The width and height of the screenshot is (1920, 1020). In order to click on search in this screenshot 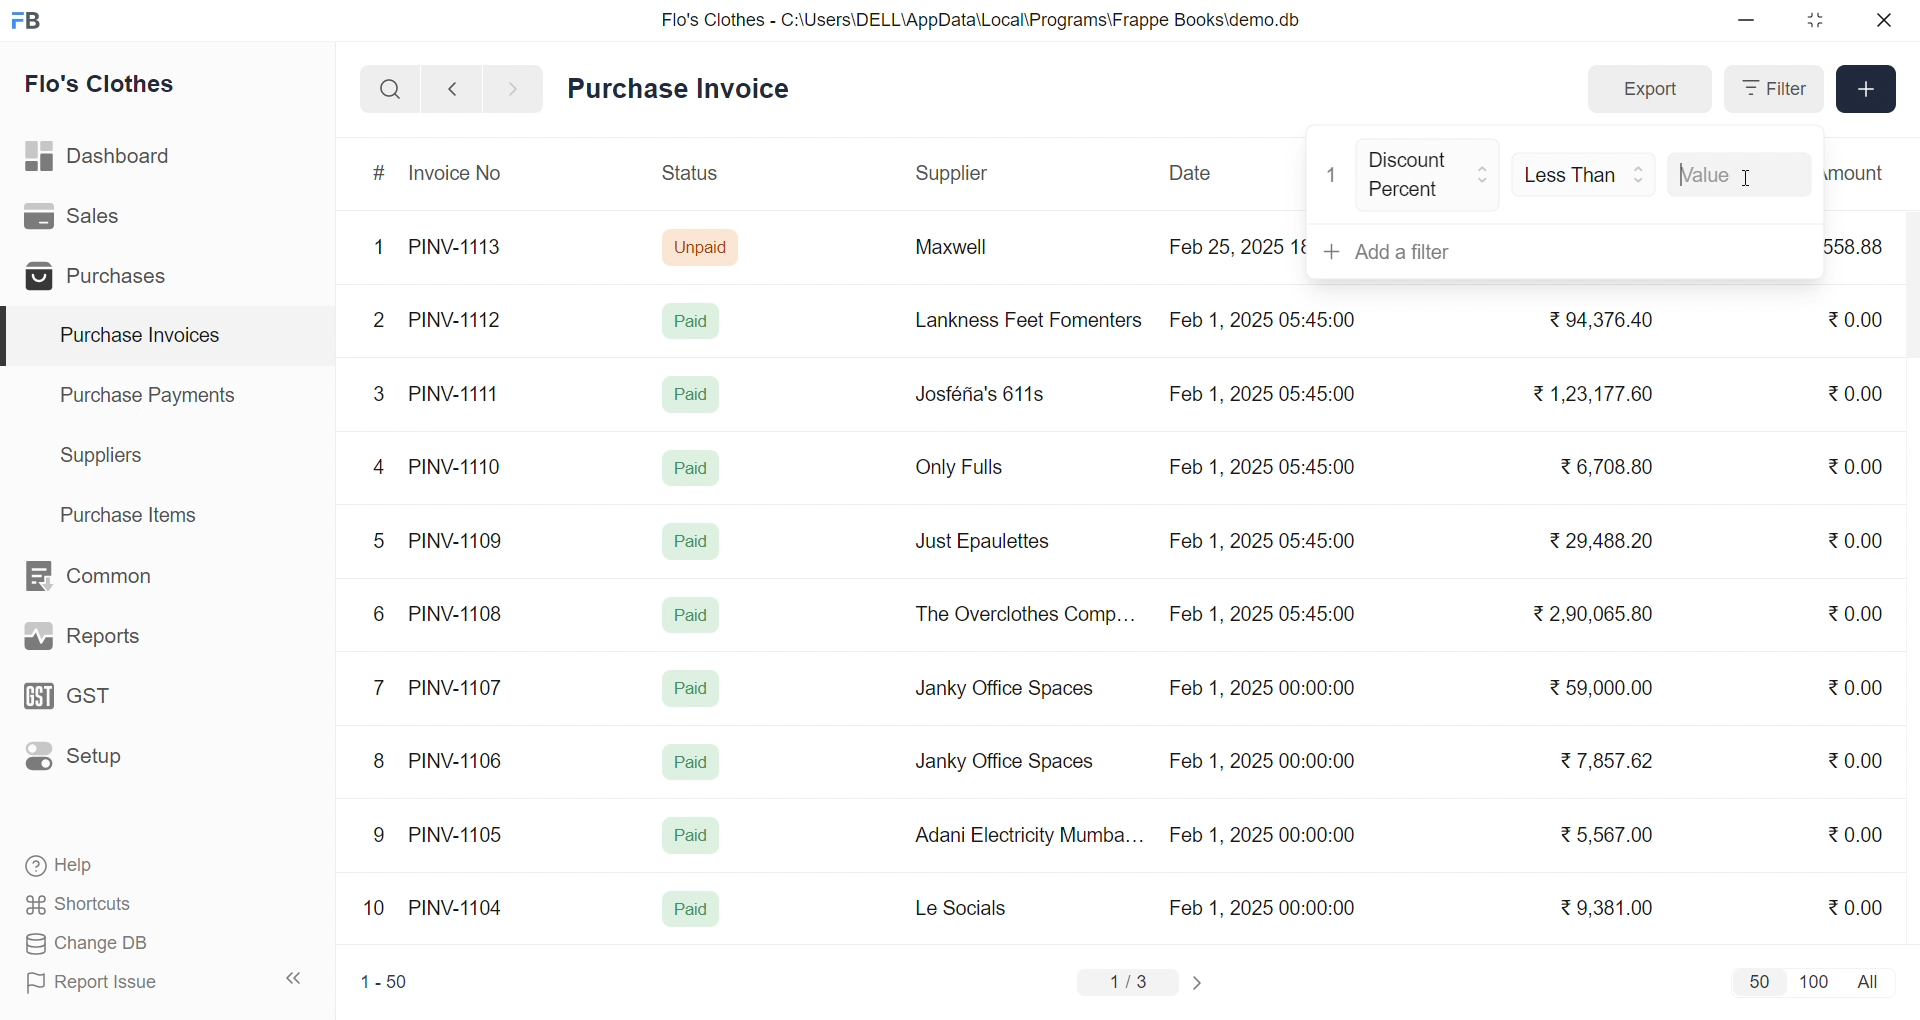, I will do `click(390, 89)`.